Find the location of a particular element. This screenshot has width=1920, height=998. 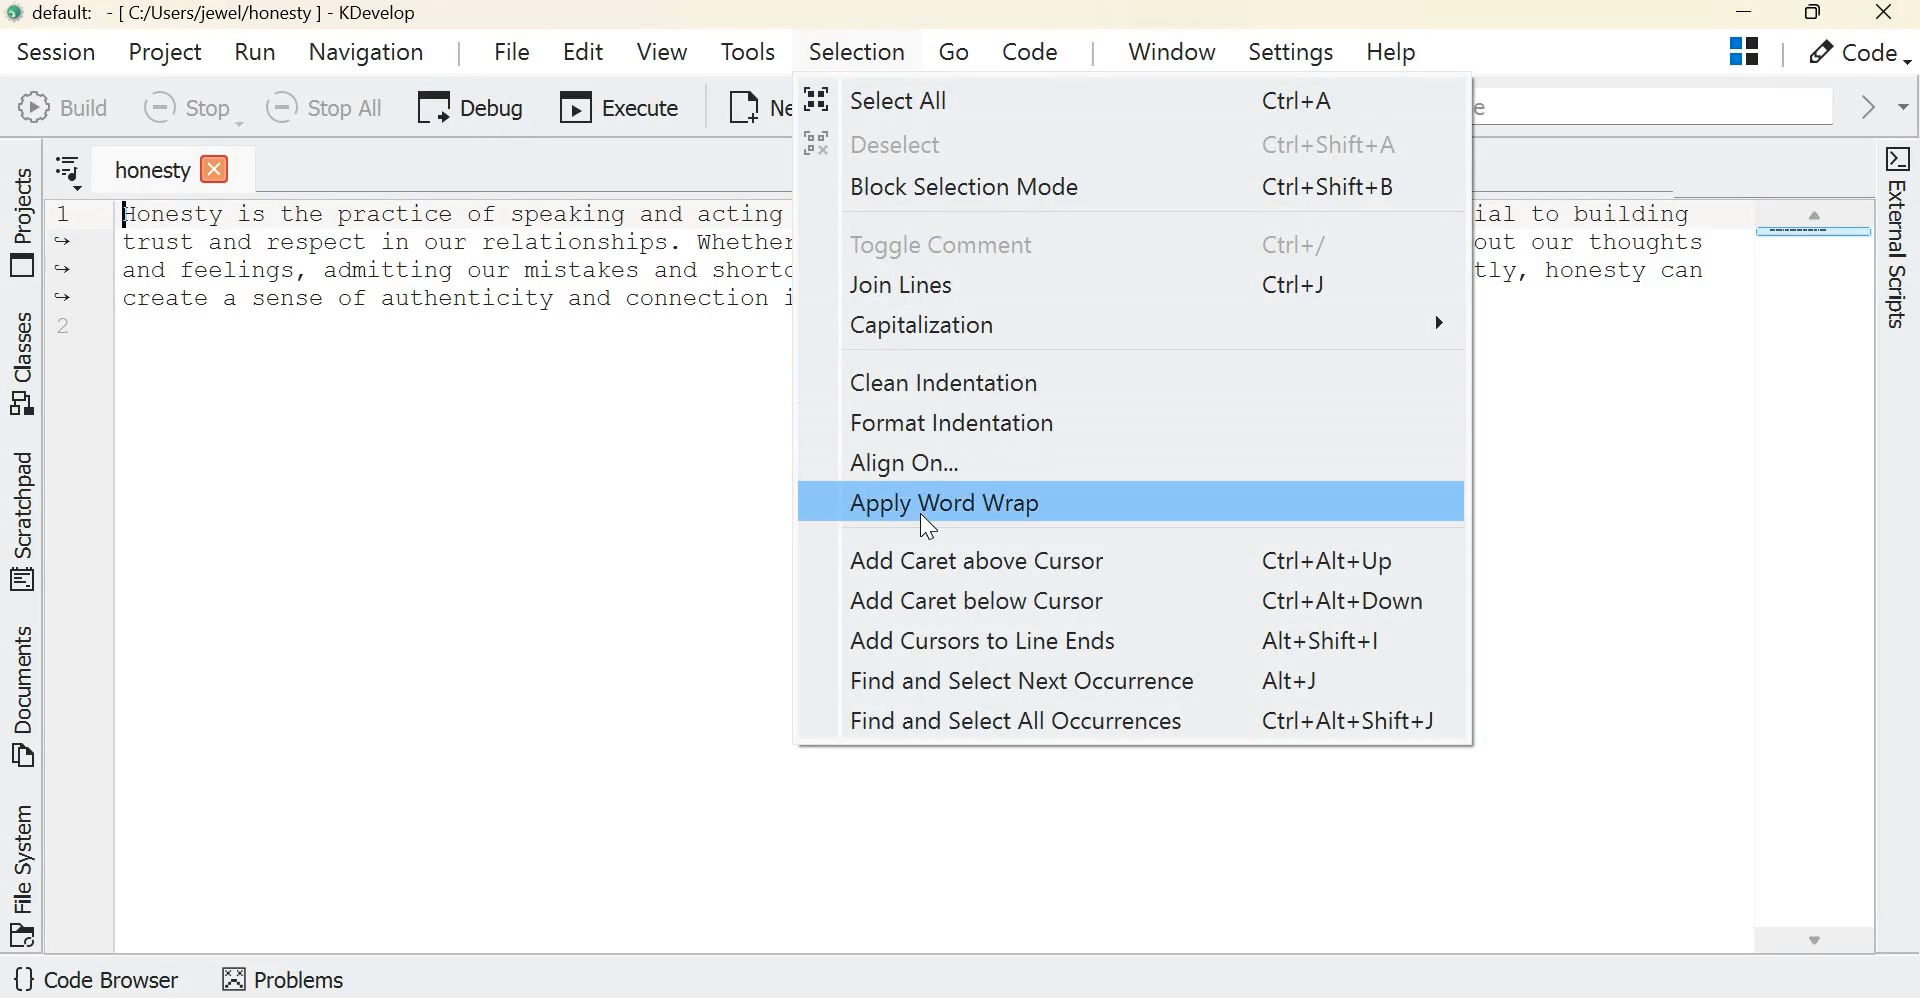

Toggle 'code browser' tool view is located at coordinates (98, 981).